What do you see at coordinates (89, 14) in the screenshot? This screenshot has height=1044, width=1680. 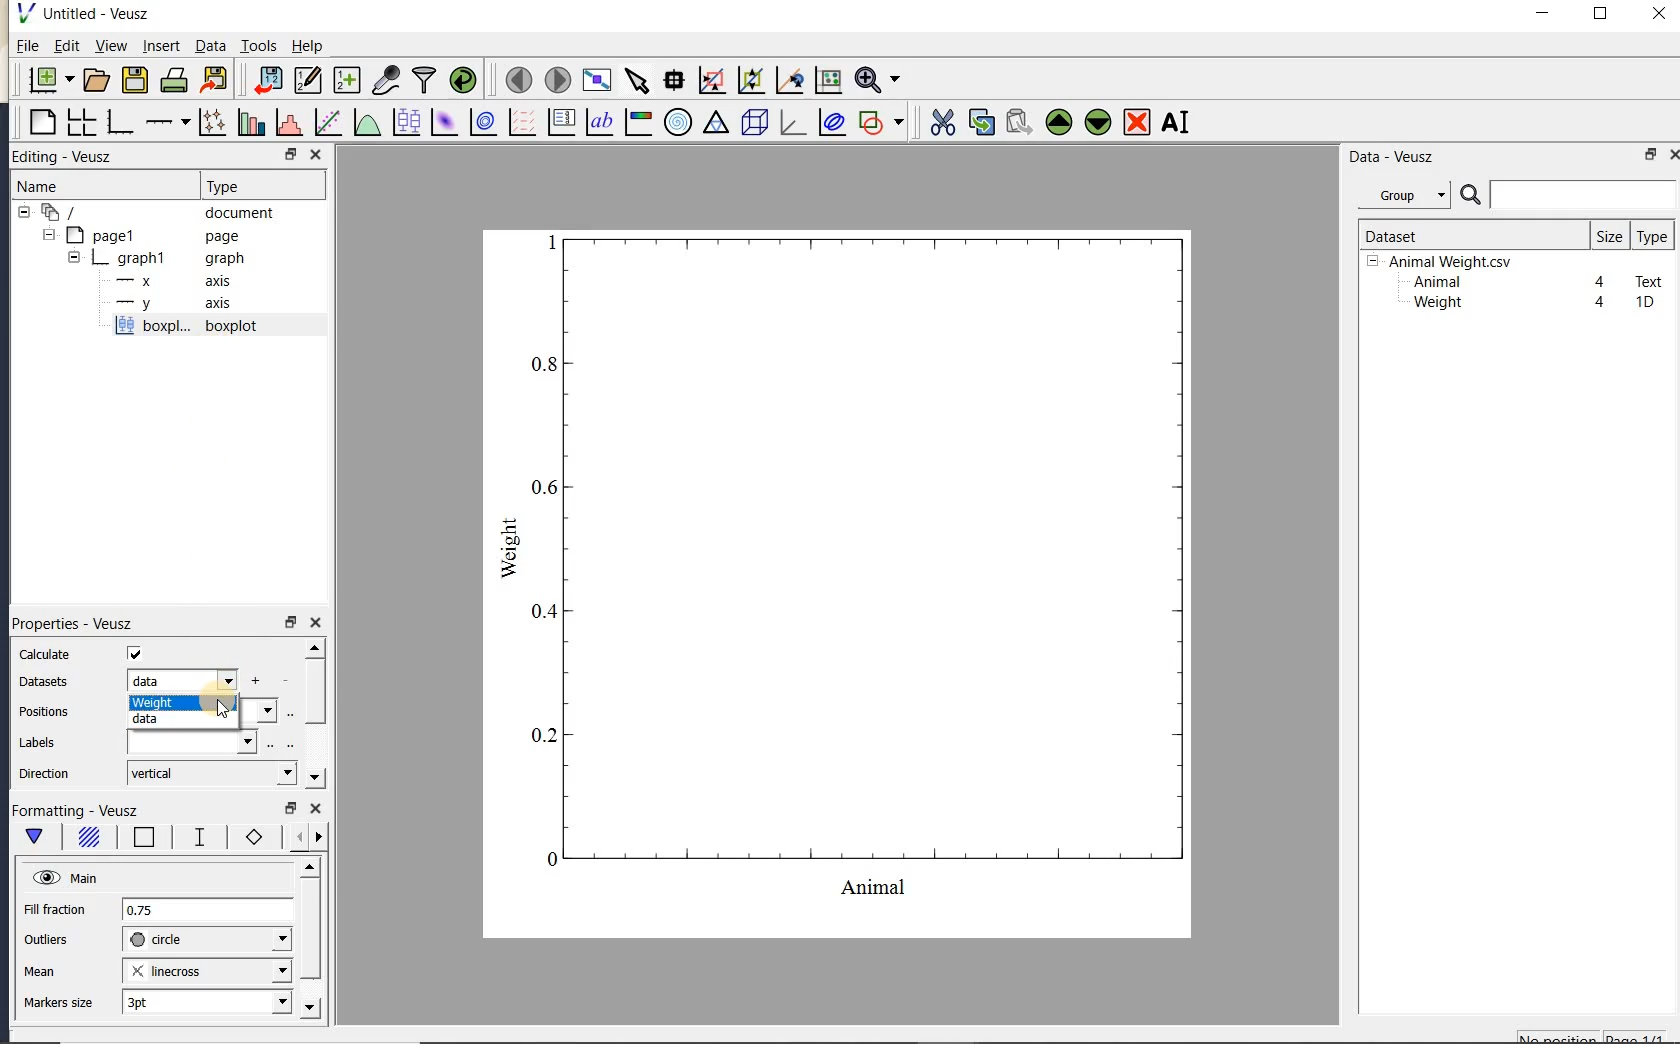 I see `Untitled-Veusz` at bounding box center [89, 14].